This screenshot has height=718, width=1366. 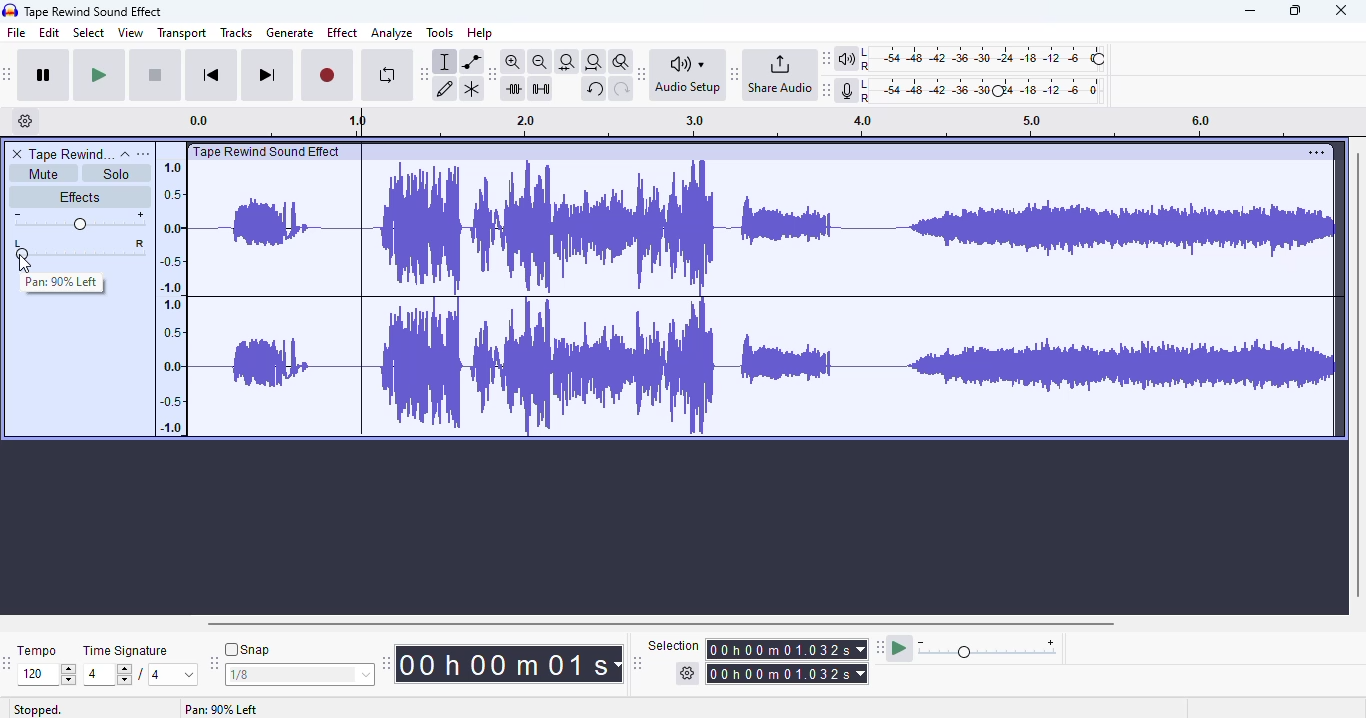 I want to click on horizontal scroll bar, so click(x=663, y=624).